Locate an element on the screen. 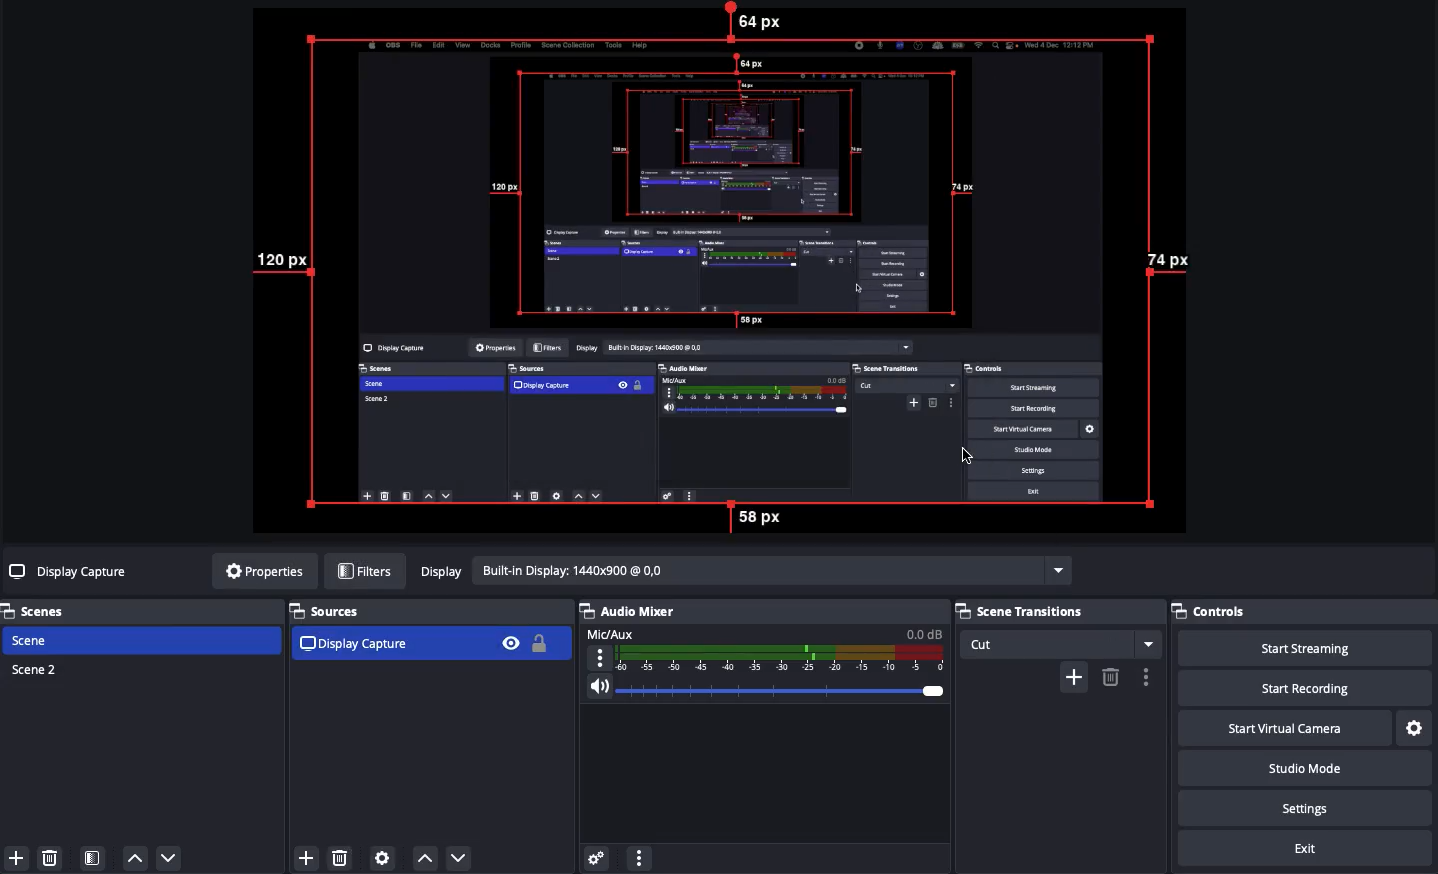 This screenshot has height=874, width=1438. Add is located at coordinates (14, 856).